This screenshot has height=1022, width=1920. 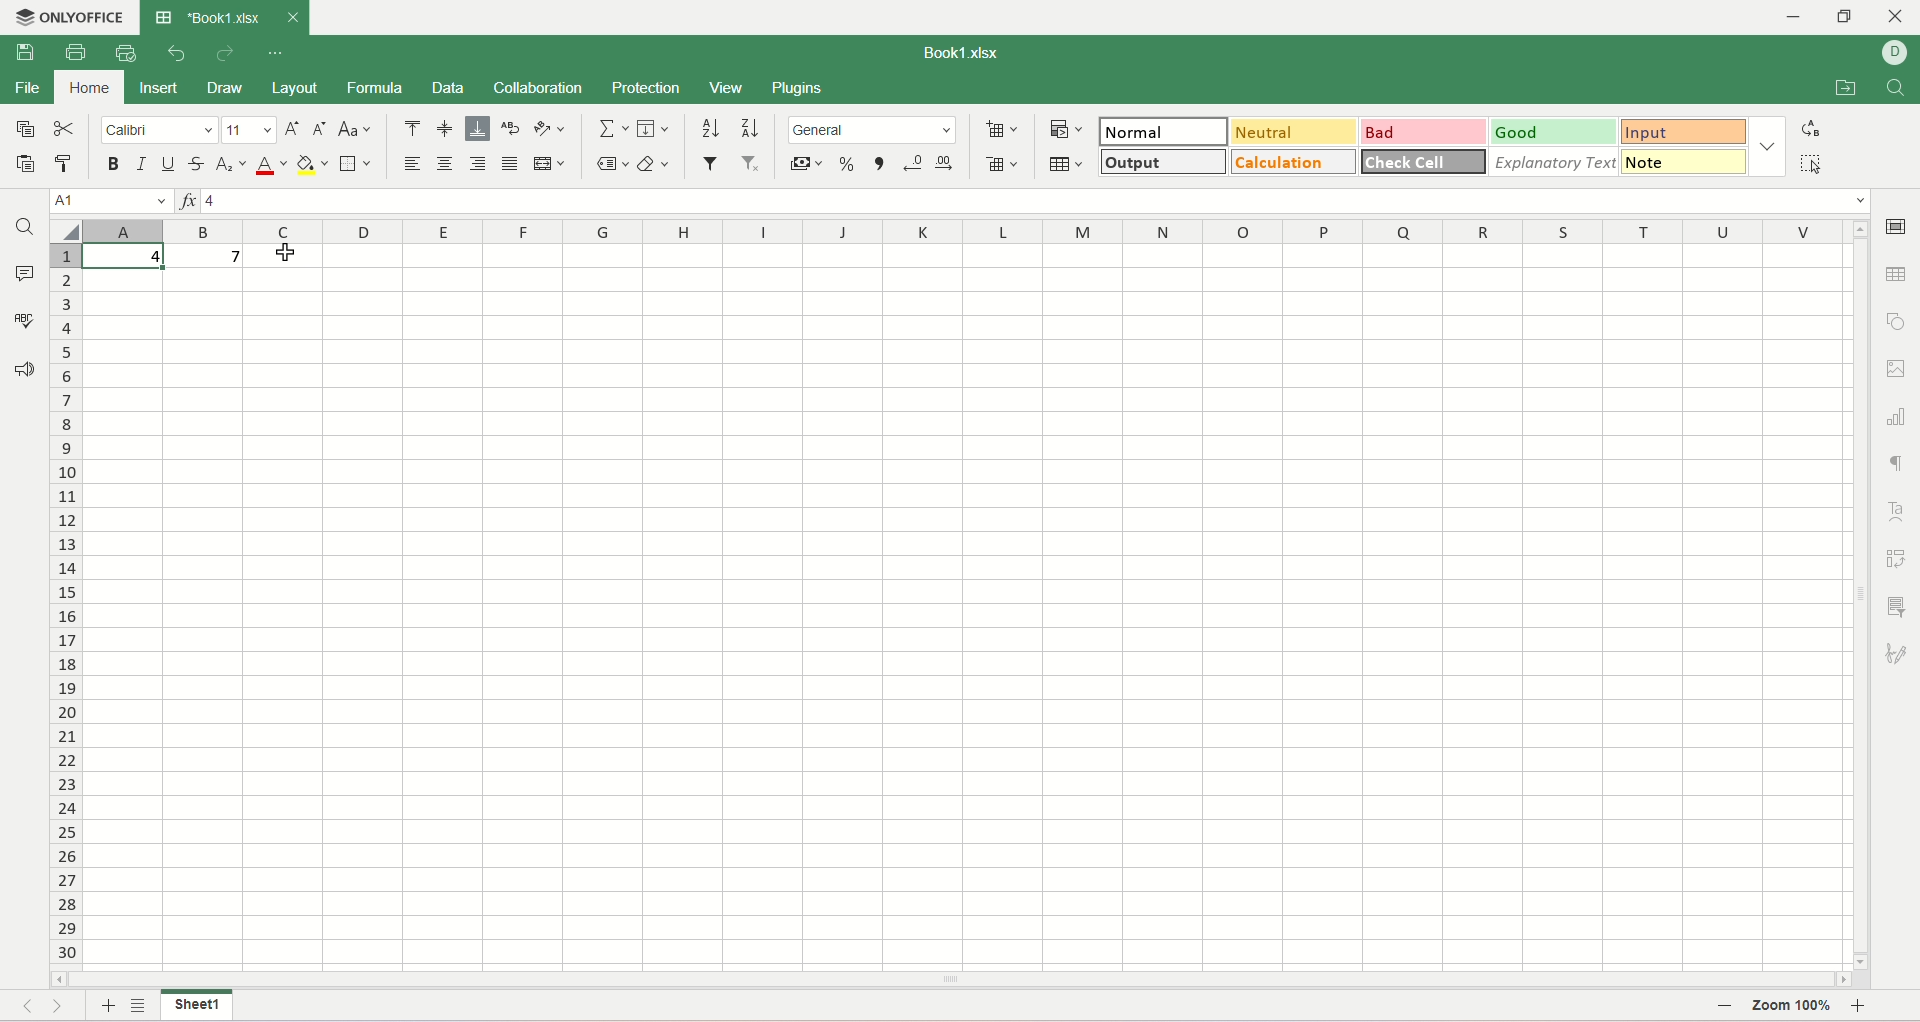 What do you see at coordinates (85, 14) in the screenshot?
I see `onlyoffice` at bounding box center [85, 14].